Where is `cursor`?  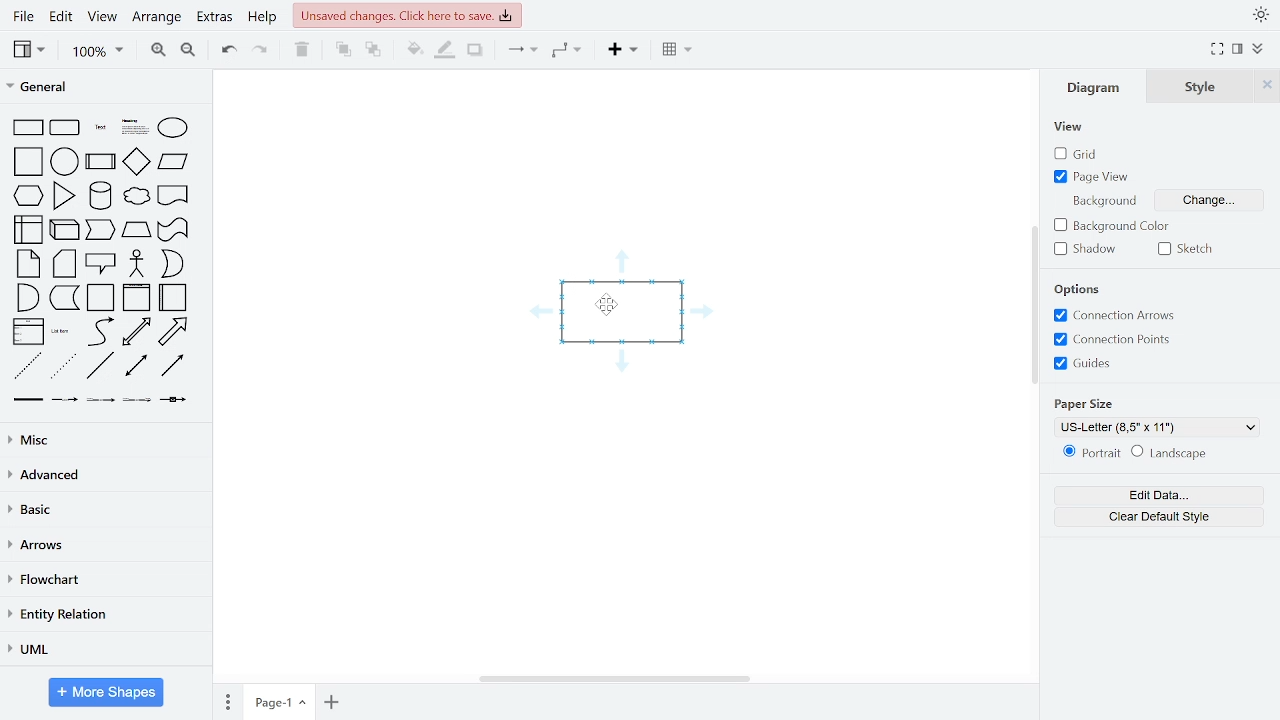 cursor is located at coordinates (609, 308).